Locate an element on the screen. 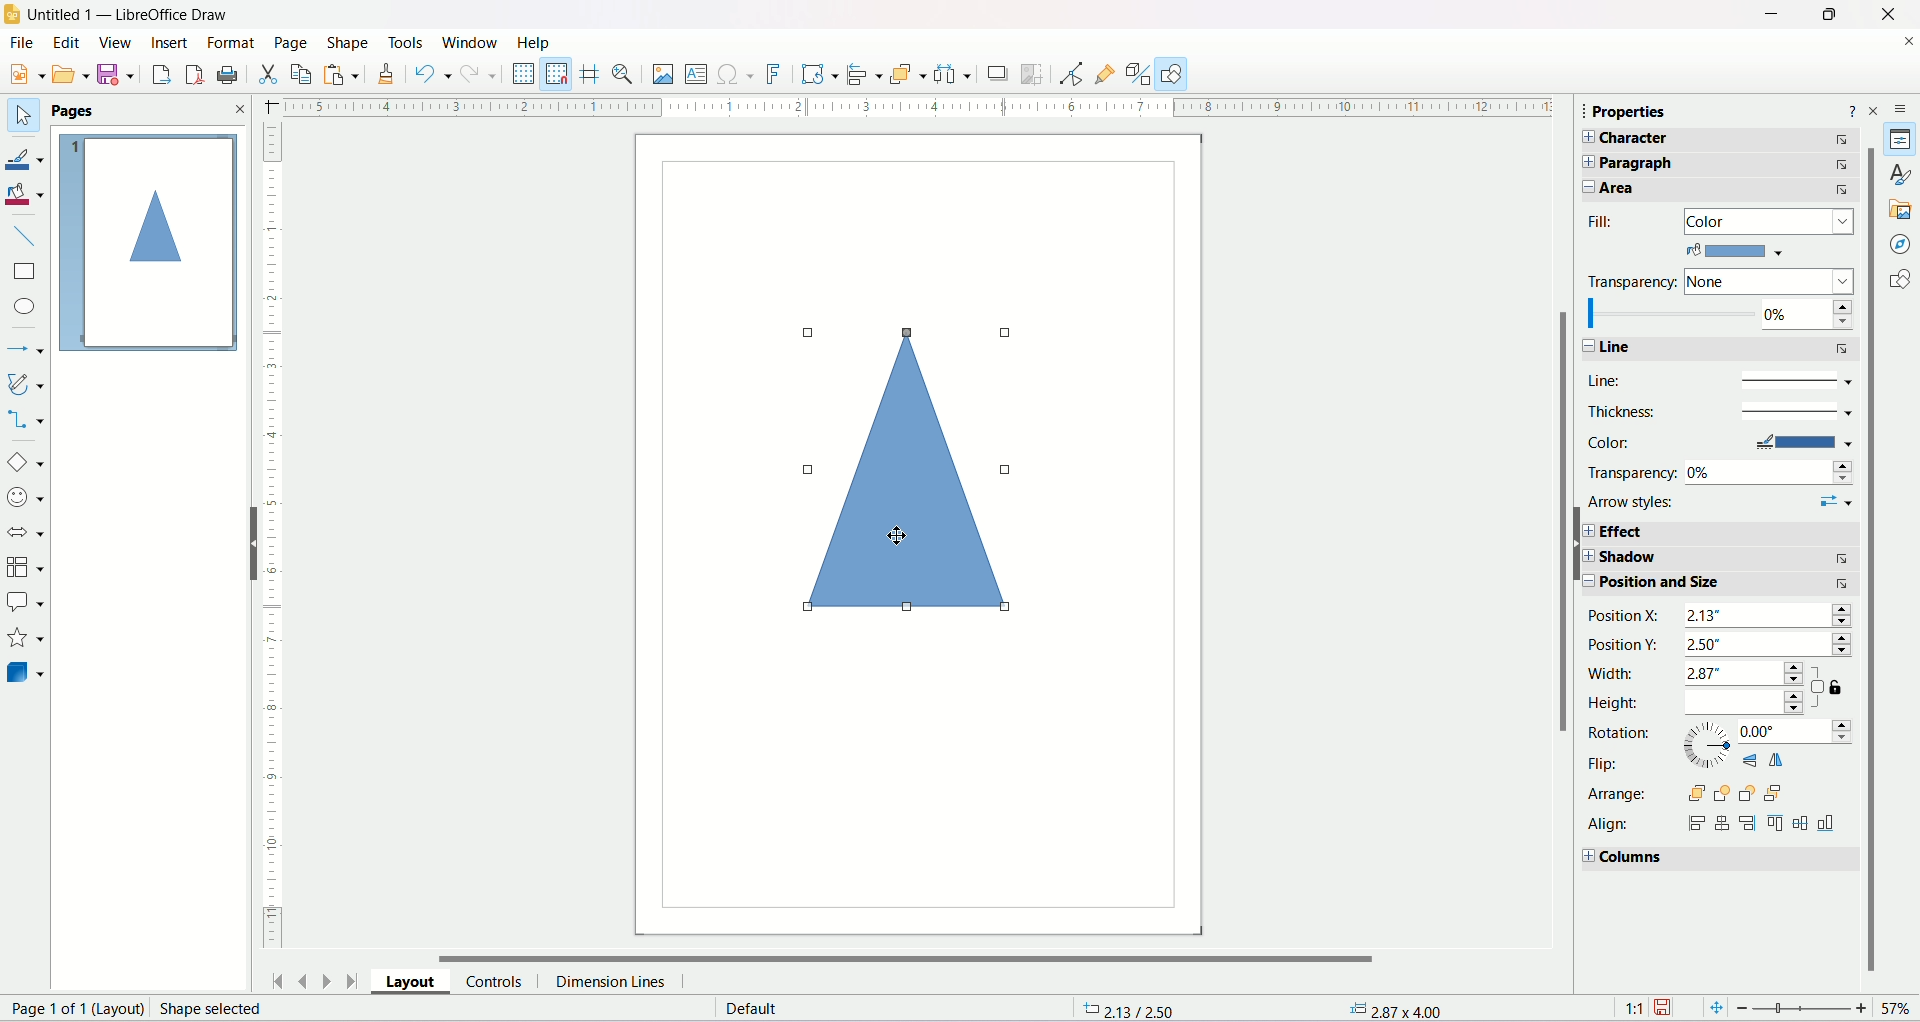  Crop image is located at coordinates (1032, 74).